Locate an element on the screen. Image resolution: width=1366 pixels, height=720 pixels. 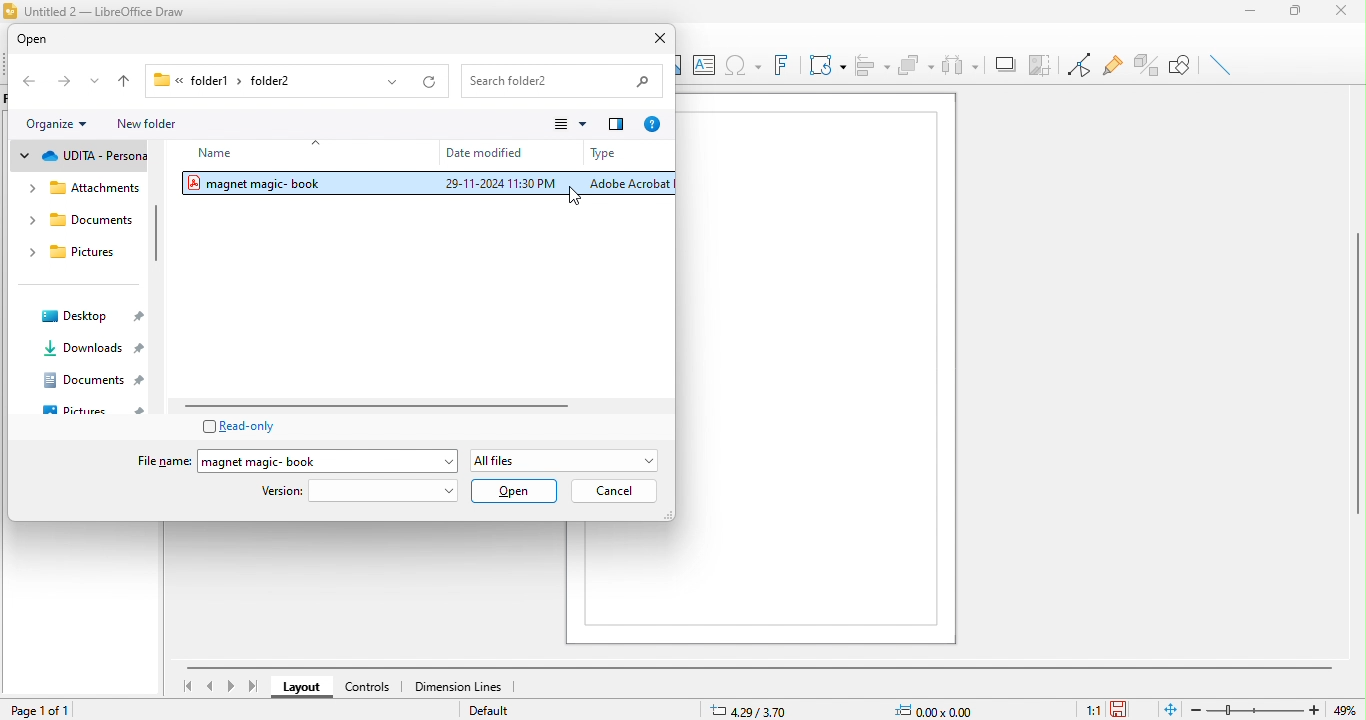
back is located at coordinates (27, 82).